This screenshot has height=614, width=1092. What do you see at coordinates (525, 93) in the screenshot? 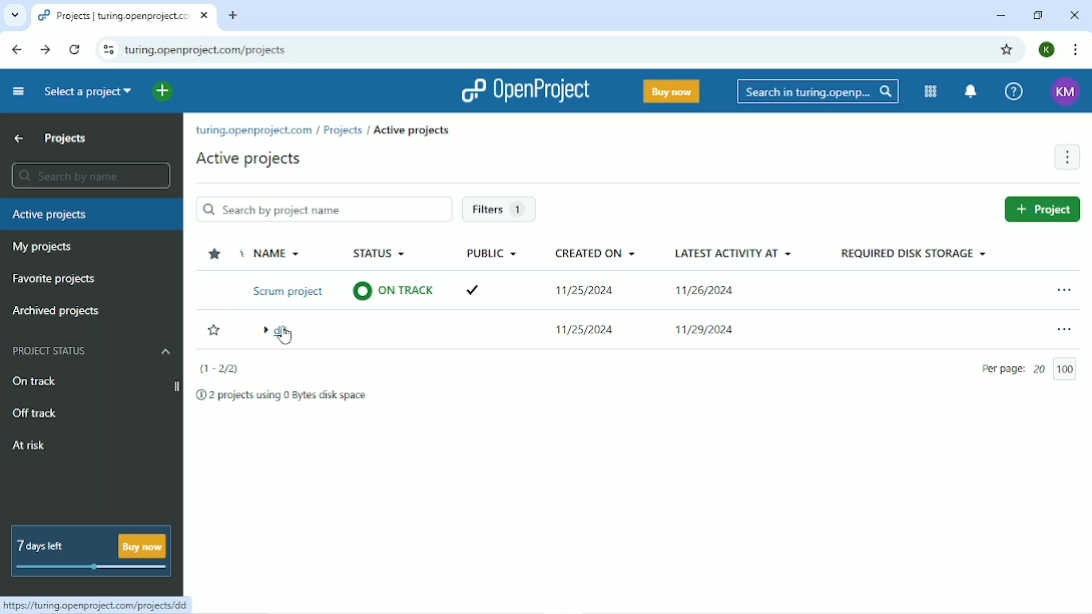
I see `OpenProject` at bounding box center [525, 93].